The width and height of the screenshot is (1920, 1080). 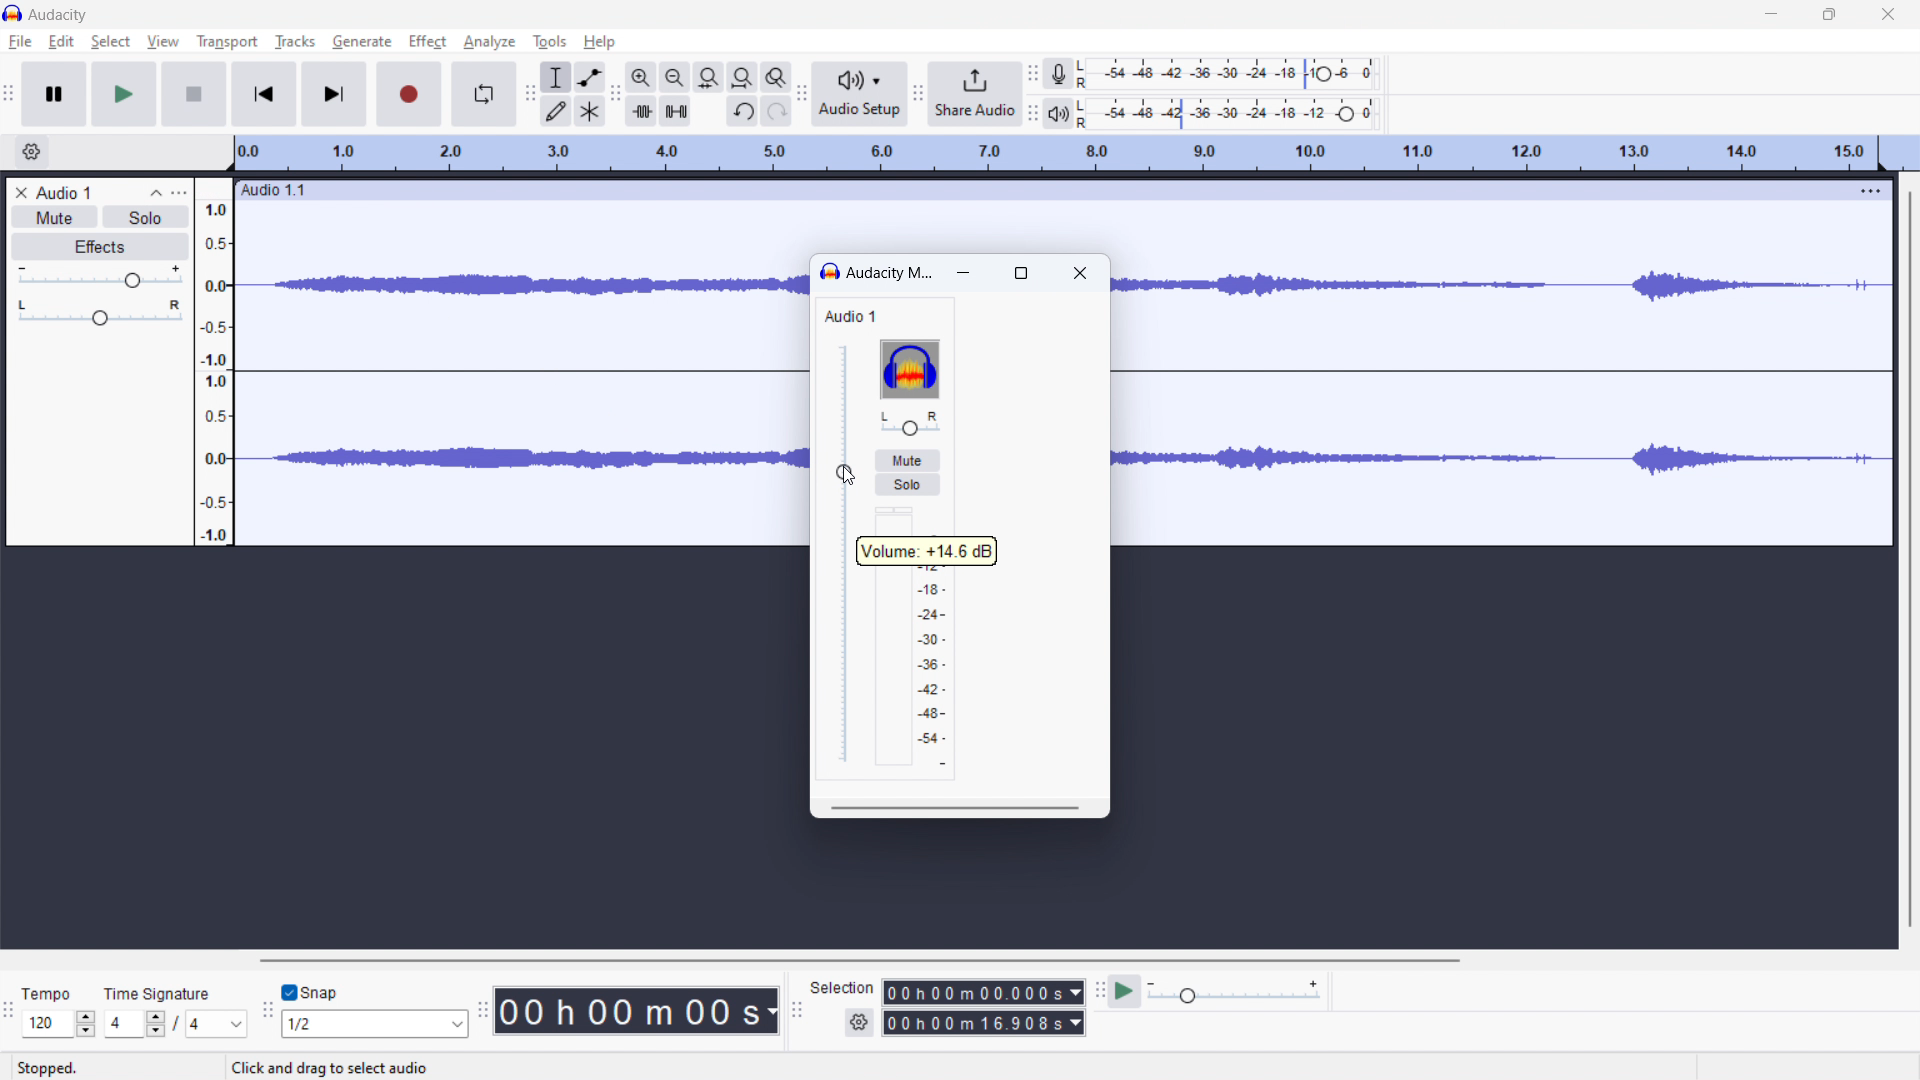 I want to click on recording meter toolbar, so click(x=1033, y=72).